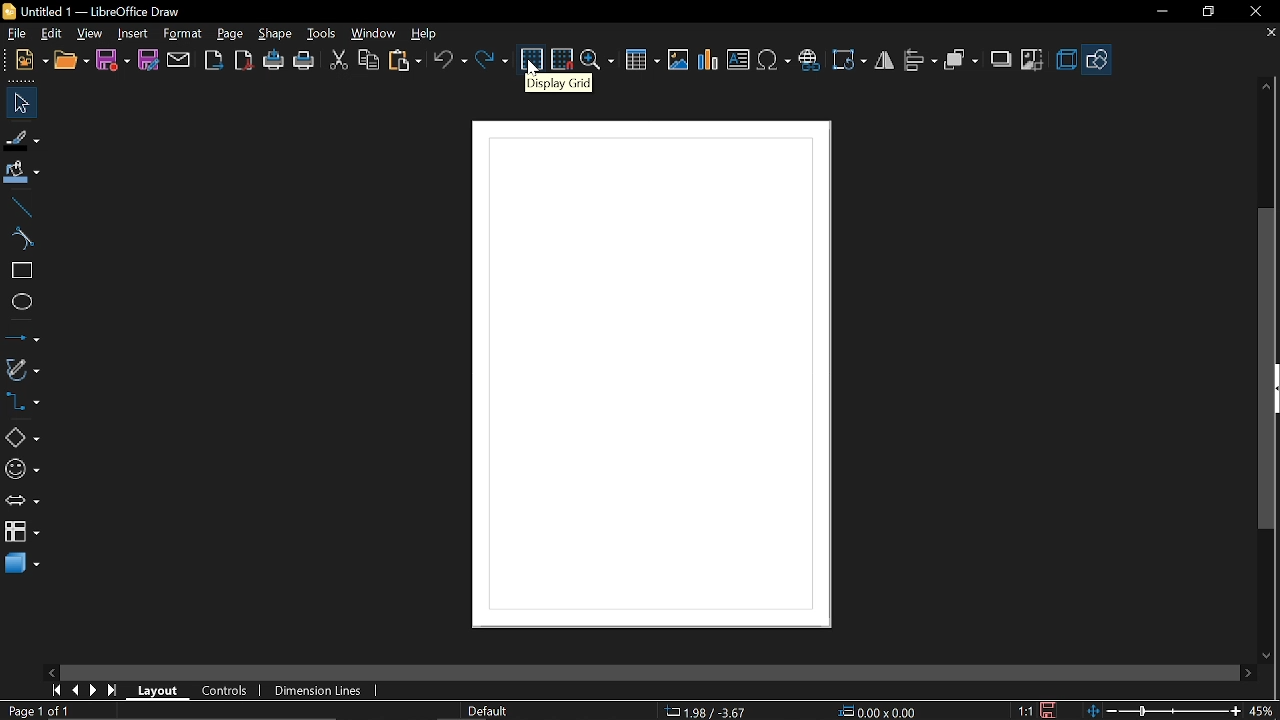 This screenshot has height=720, width=1280. What do you see at coordinates (710, 711) in the screenshot?
I see `1.98/-3.67` at bounding box center [710, 711].